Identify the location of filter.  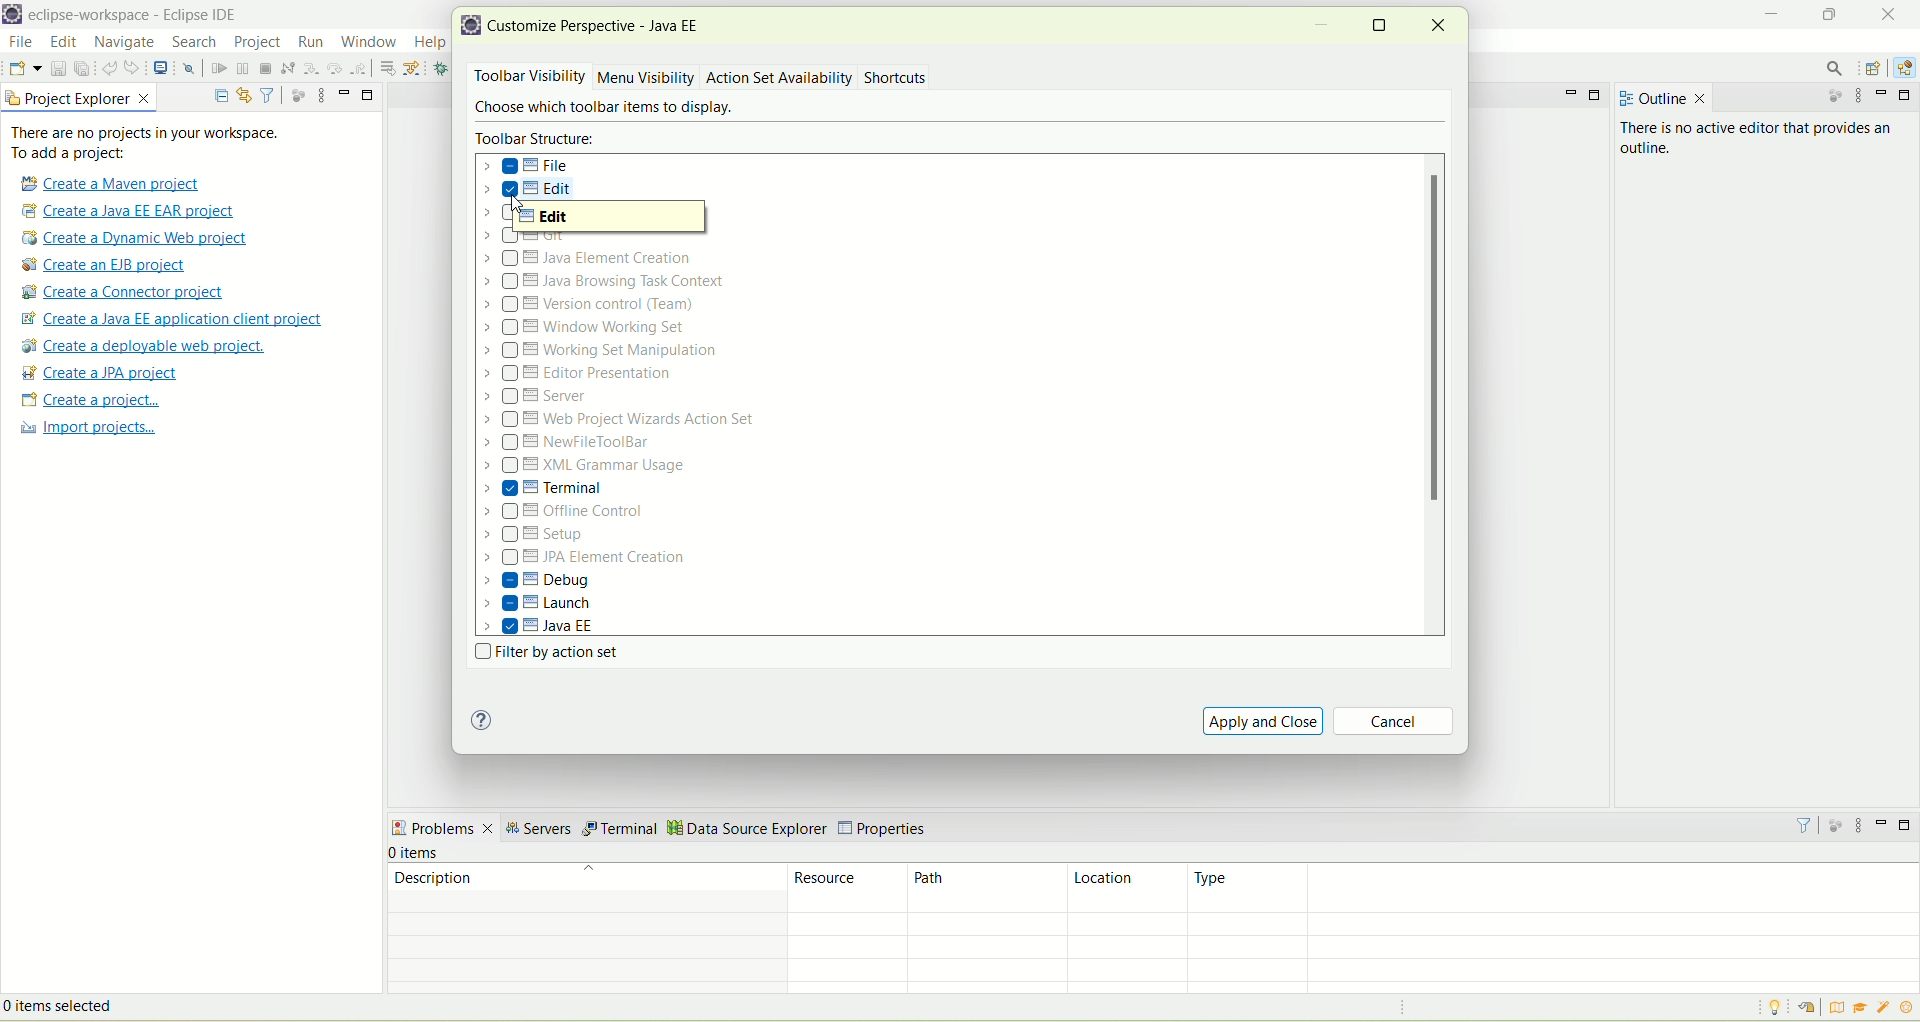
(1804, 824).